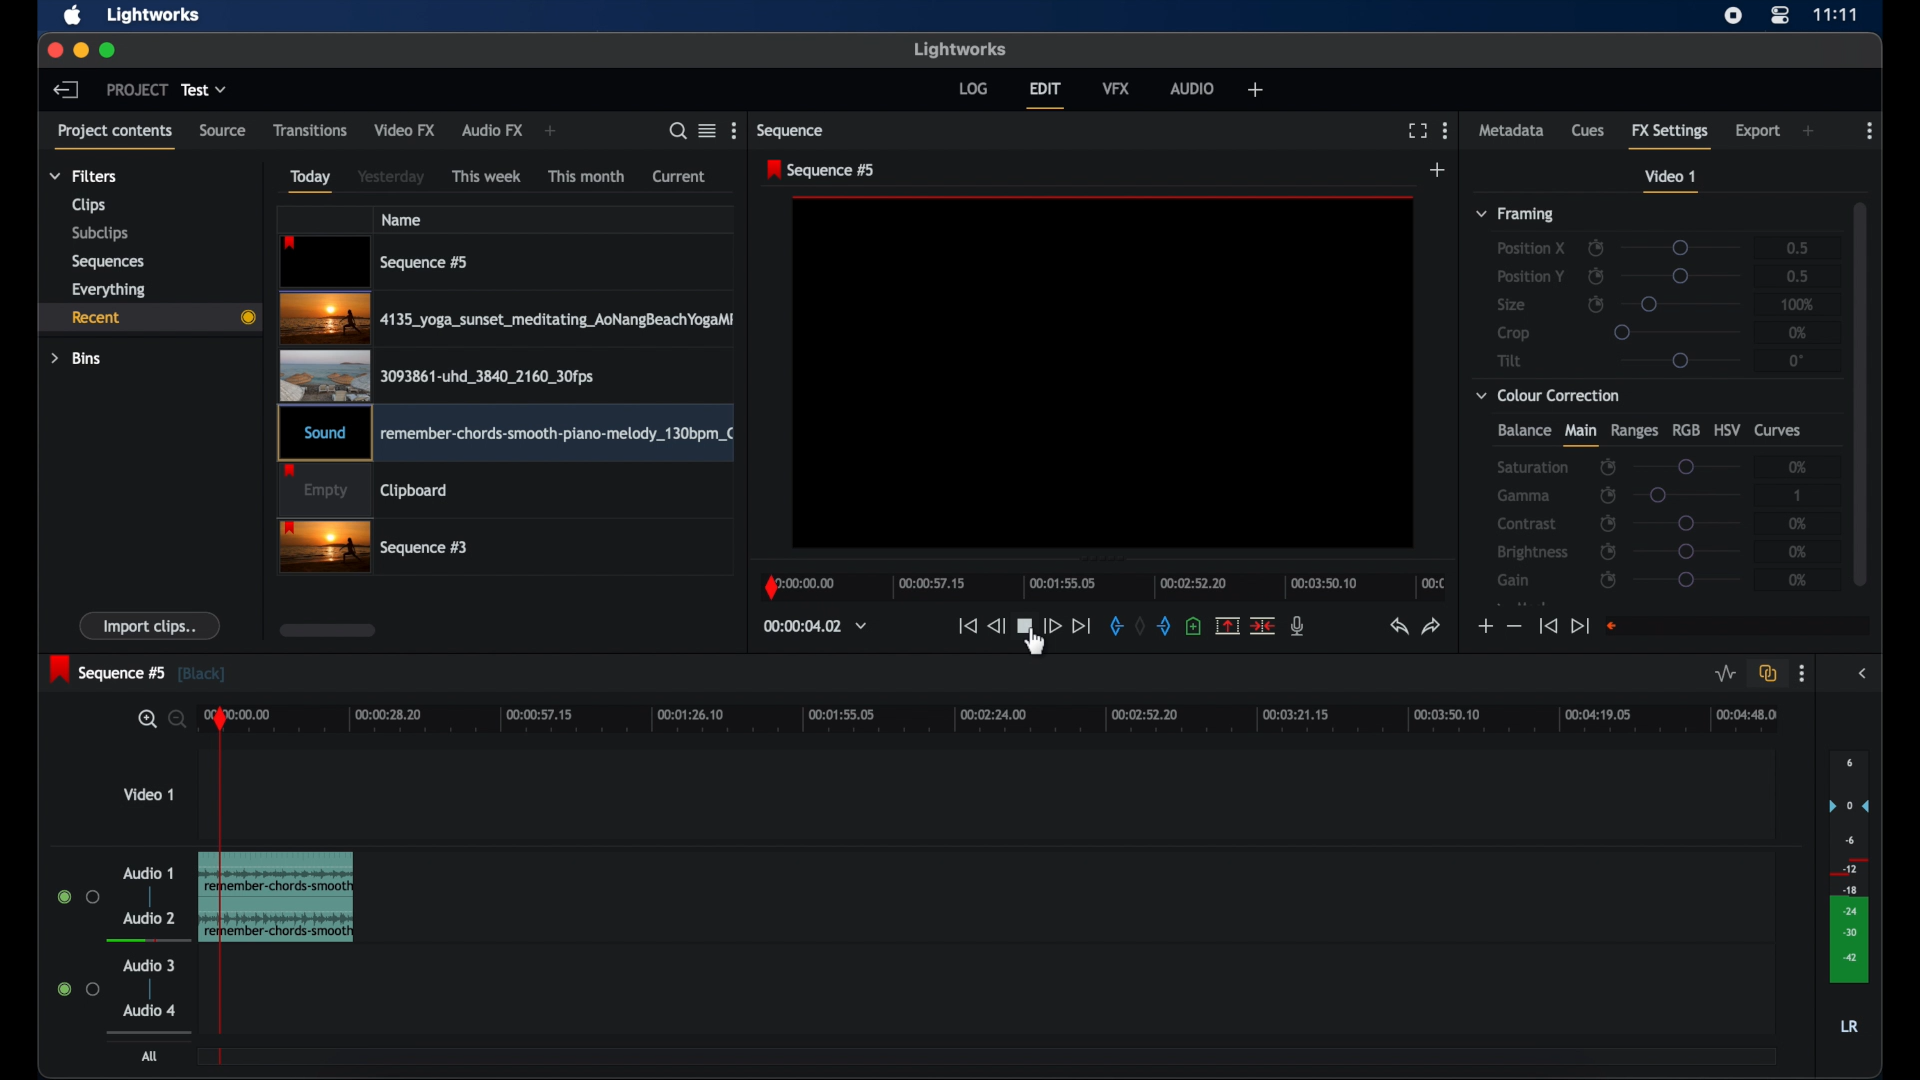  Describe the element at coordinates (149, 917) in the screenshot. I see `audio 2` at that location.